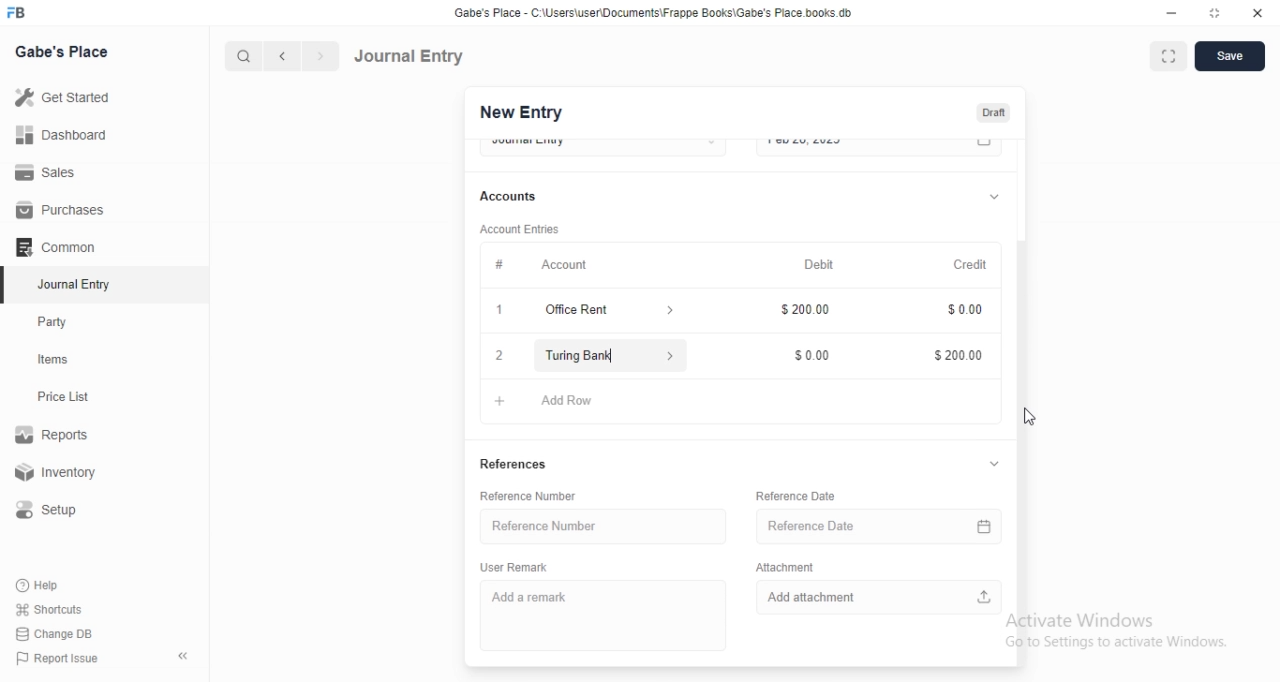 This screenshot has width=1280, height=682. Describe the element at coordinates (511, 196) in the screenshot. I see `Accounts` at that location.